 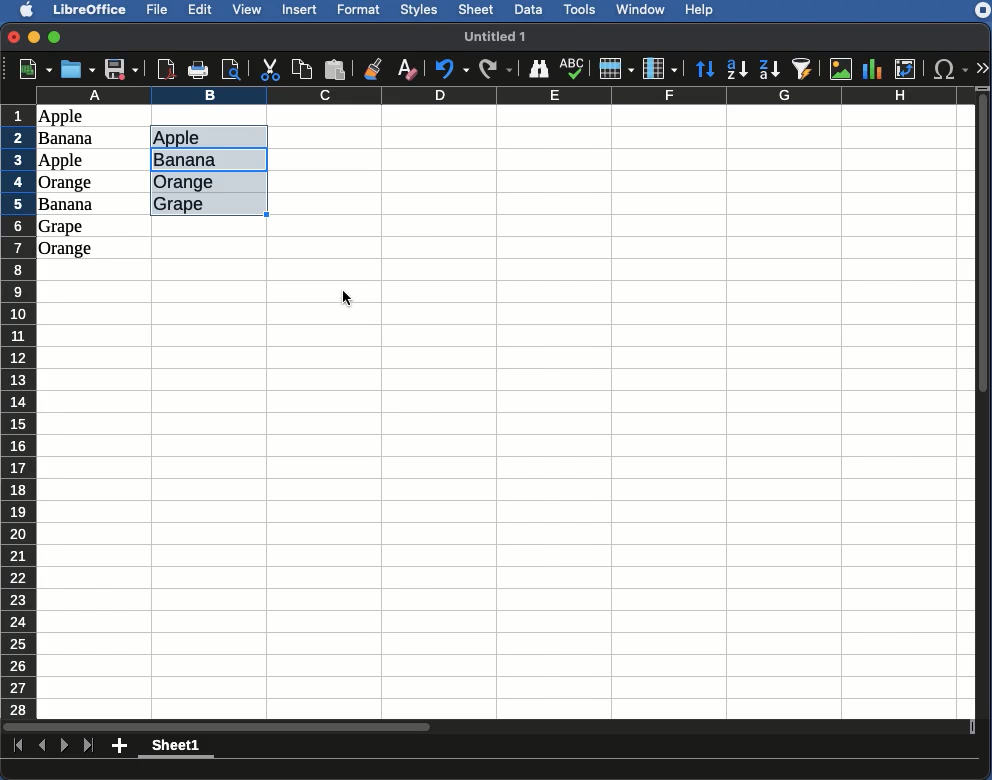 What do you see at coordinates (874, 69) in the screenshot?
I see `Chart` at bounding box center [874, 69].